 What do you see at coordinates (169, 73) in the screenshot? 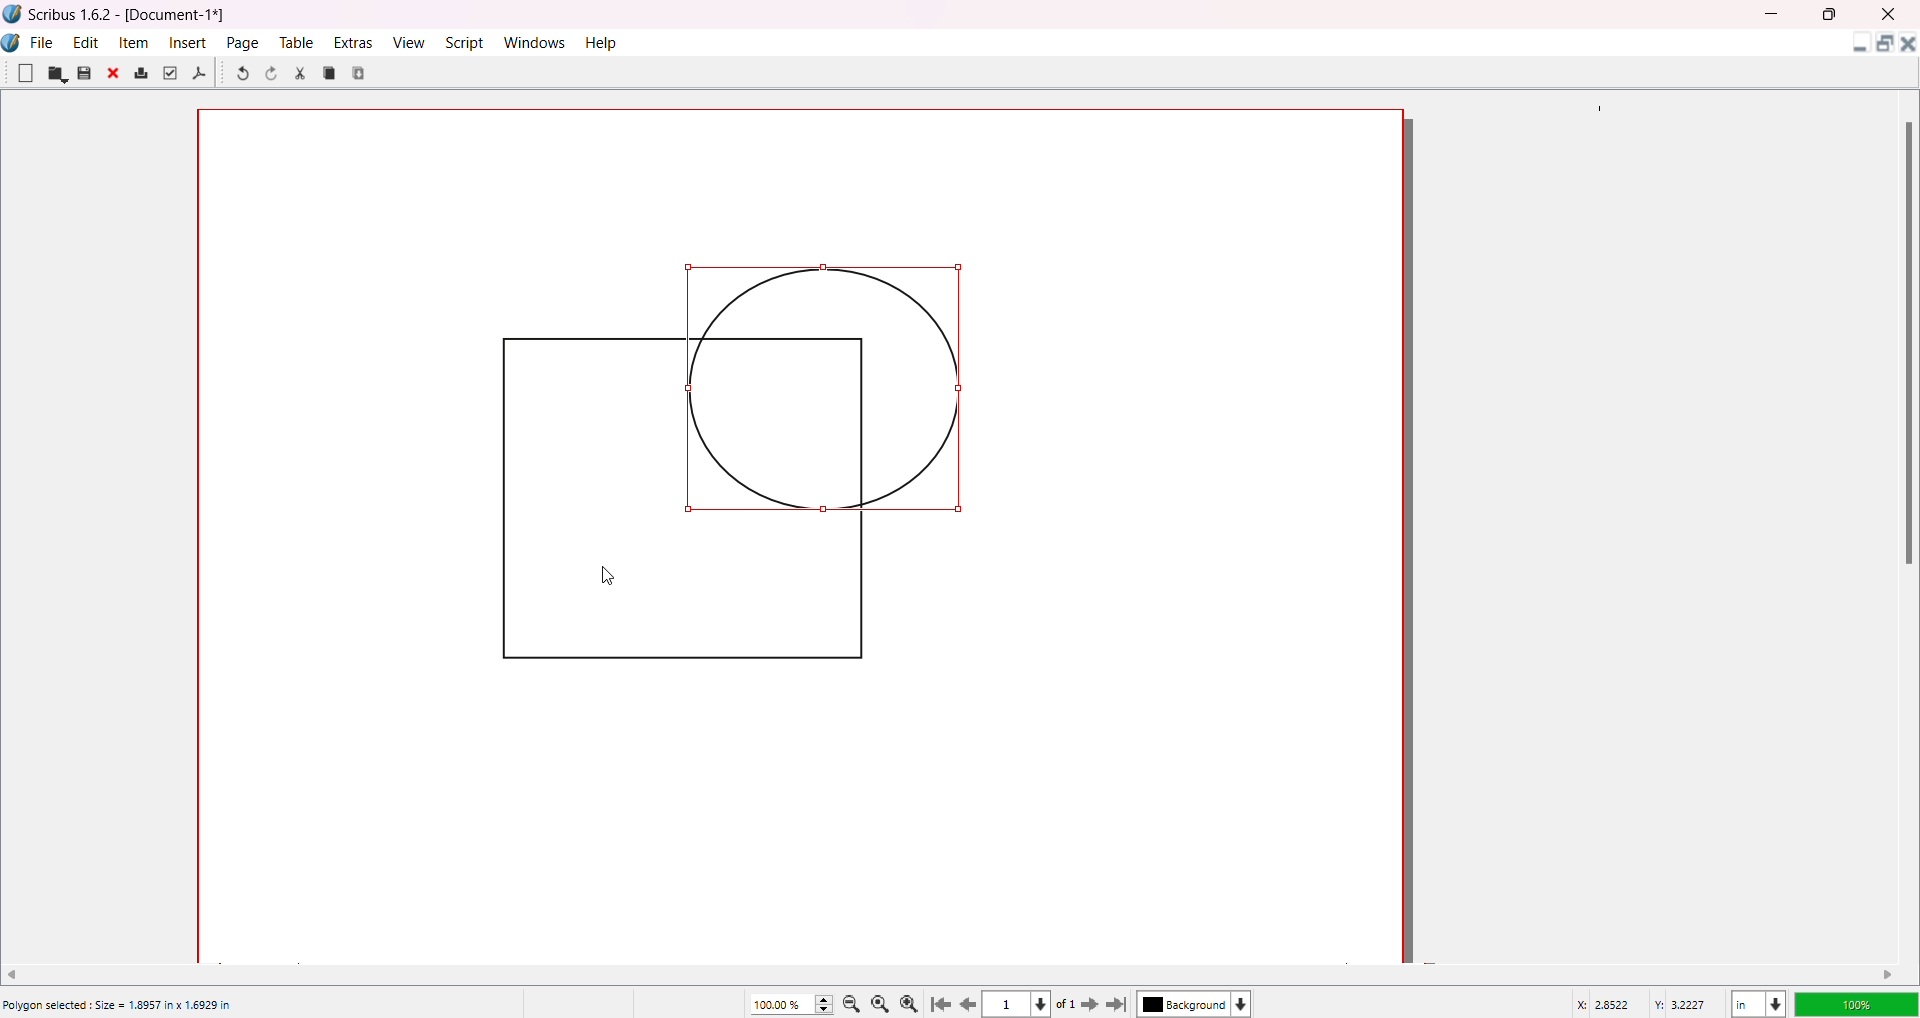
I see `Preflight Verifier` at bounding box center [169, 73].